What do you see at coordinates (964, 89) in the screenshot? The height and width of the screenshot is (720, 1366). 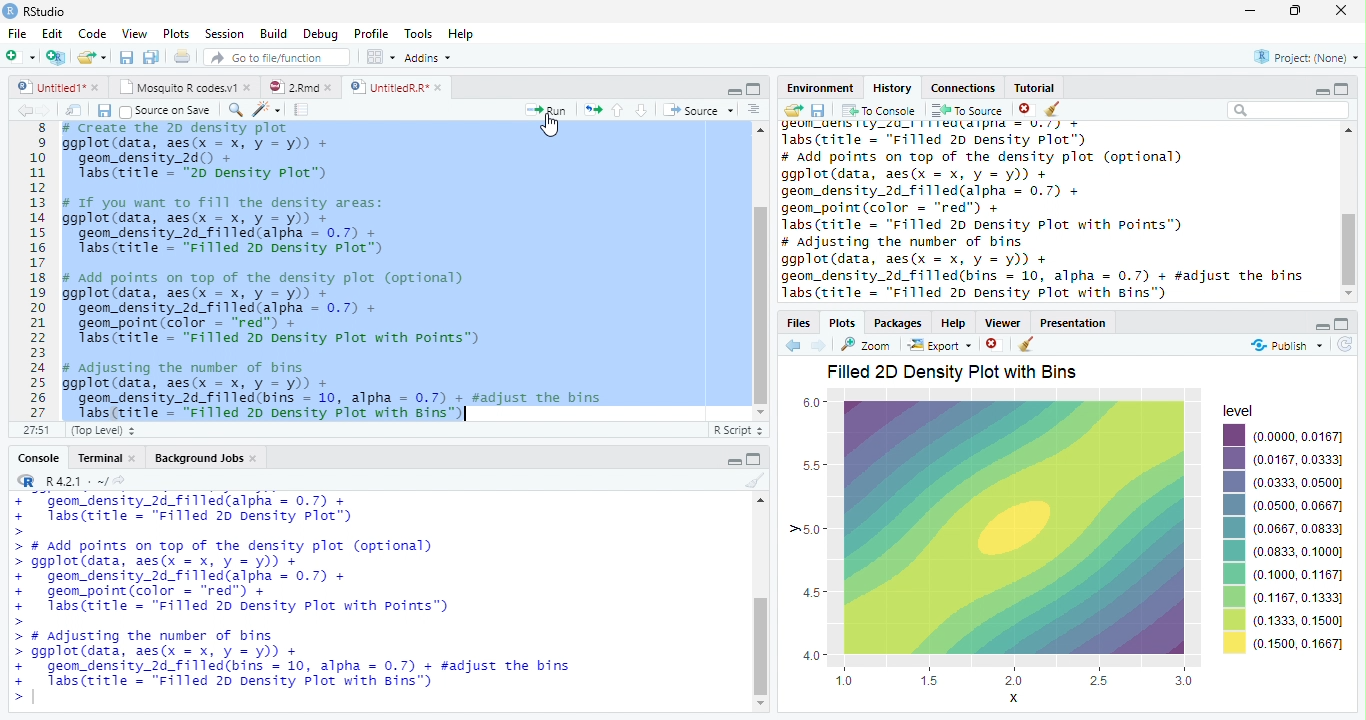 I see `Connections` at bounding box center [964, 89].